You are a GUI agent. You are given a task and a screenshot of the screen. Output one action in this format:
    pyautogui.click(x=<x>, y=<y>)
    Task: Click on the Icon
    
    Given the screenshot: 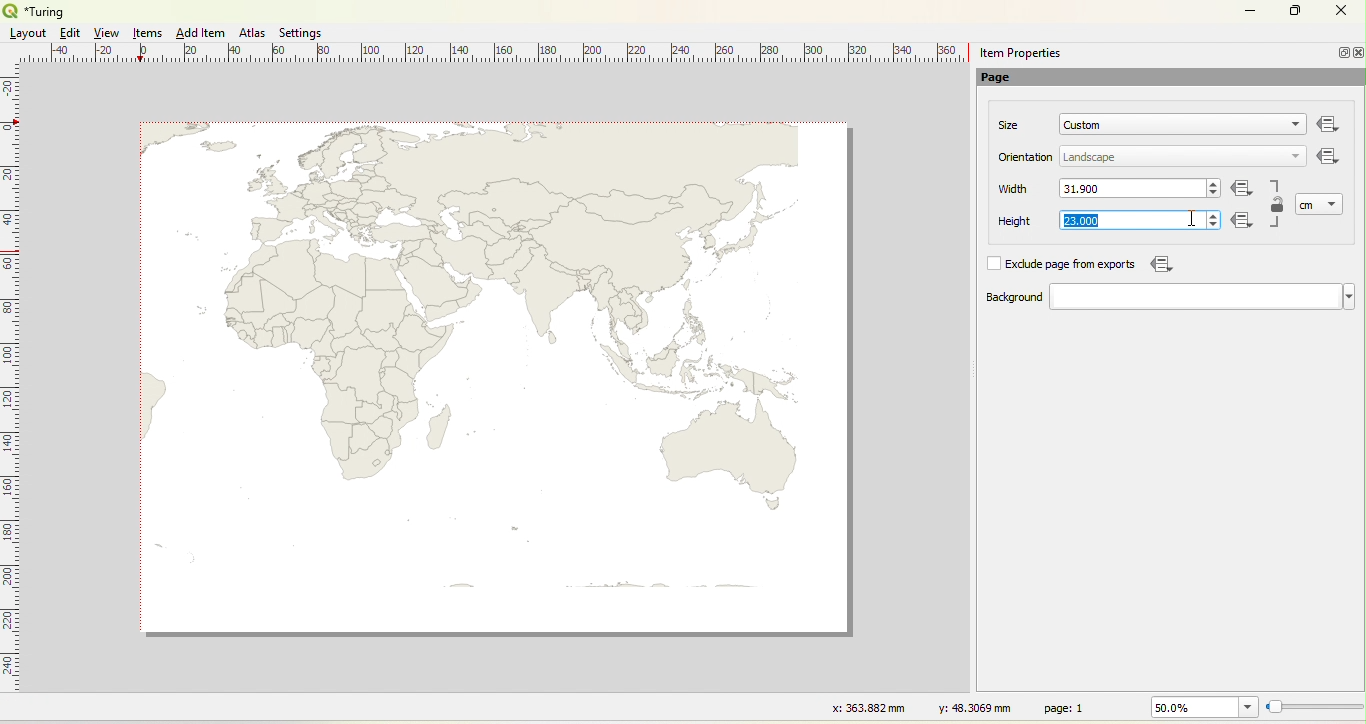 What is the action you would take?
    pyautogui.click(x=1159, y=264)
    